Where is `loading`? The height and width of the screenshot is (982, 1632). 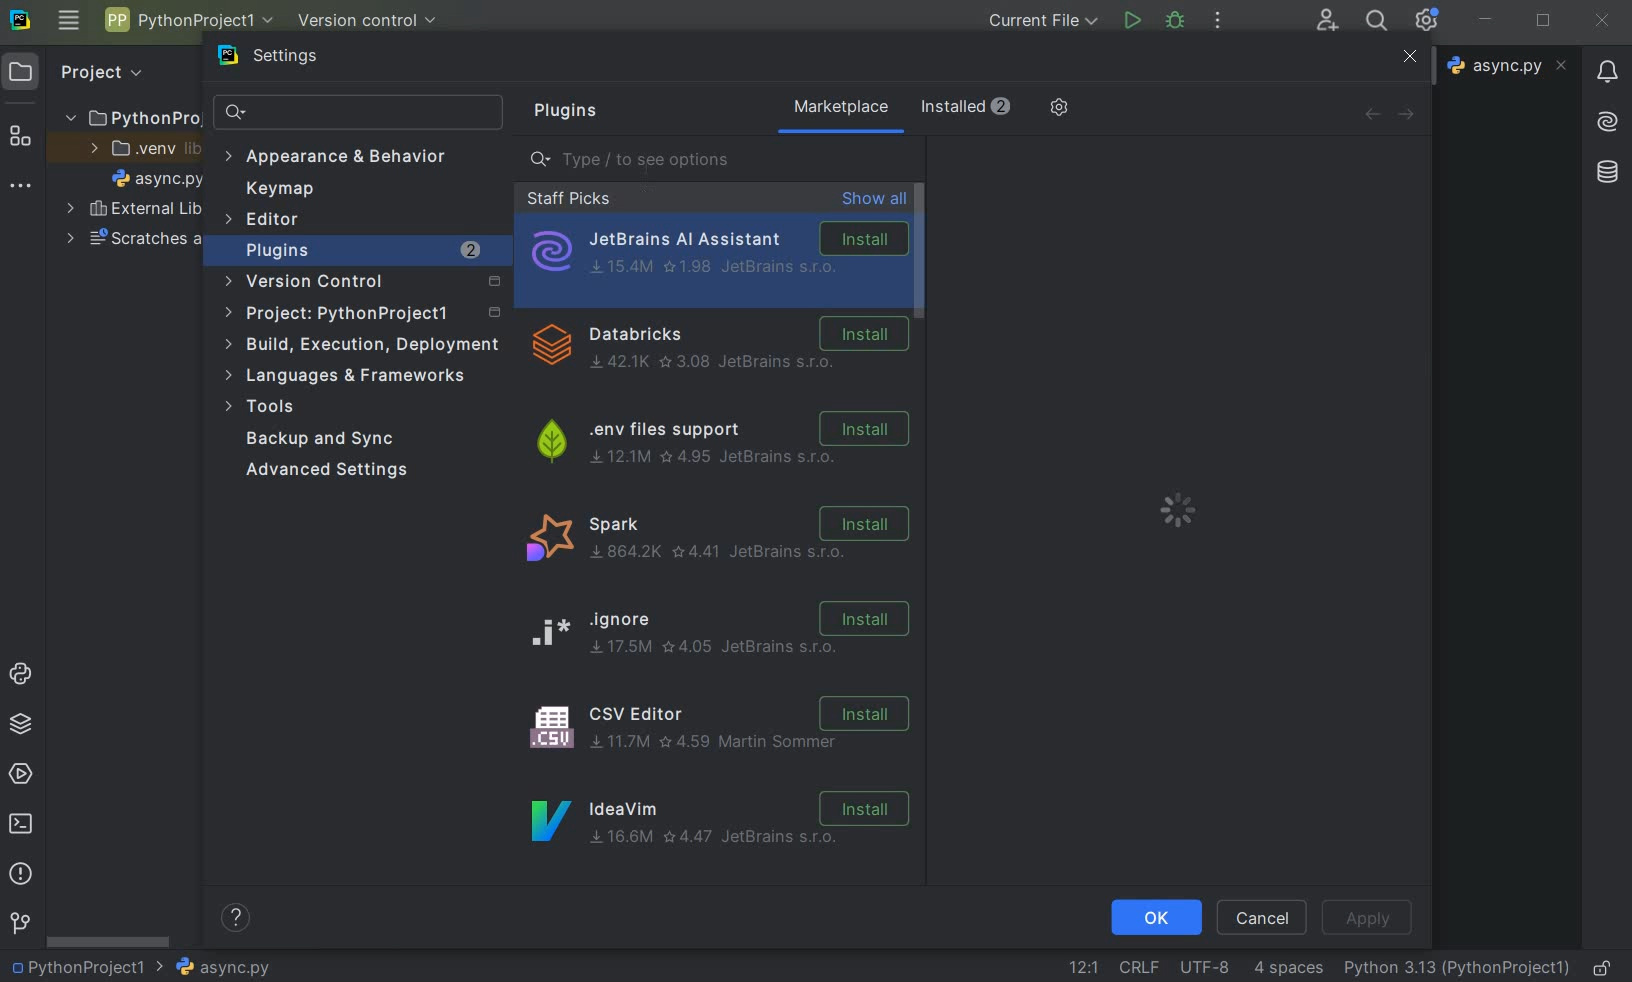
loading is located at coordinates (1182, 511).